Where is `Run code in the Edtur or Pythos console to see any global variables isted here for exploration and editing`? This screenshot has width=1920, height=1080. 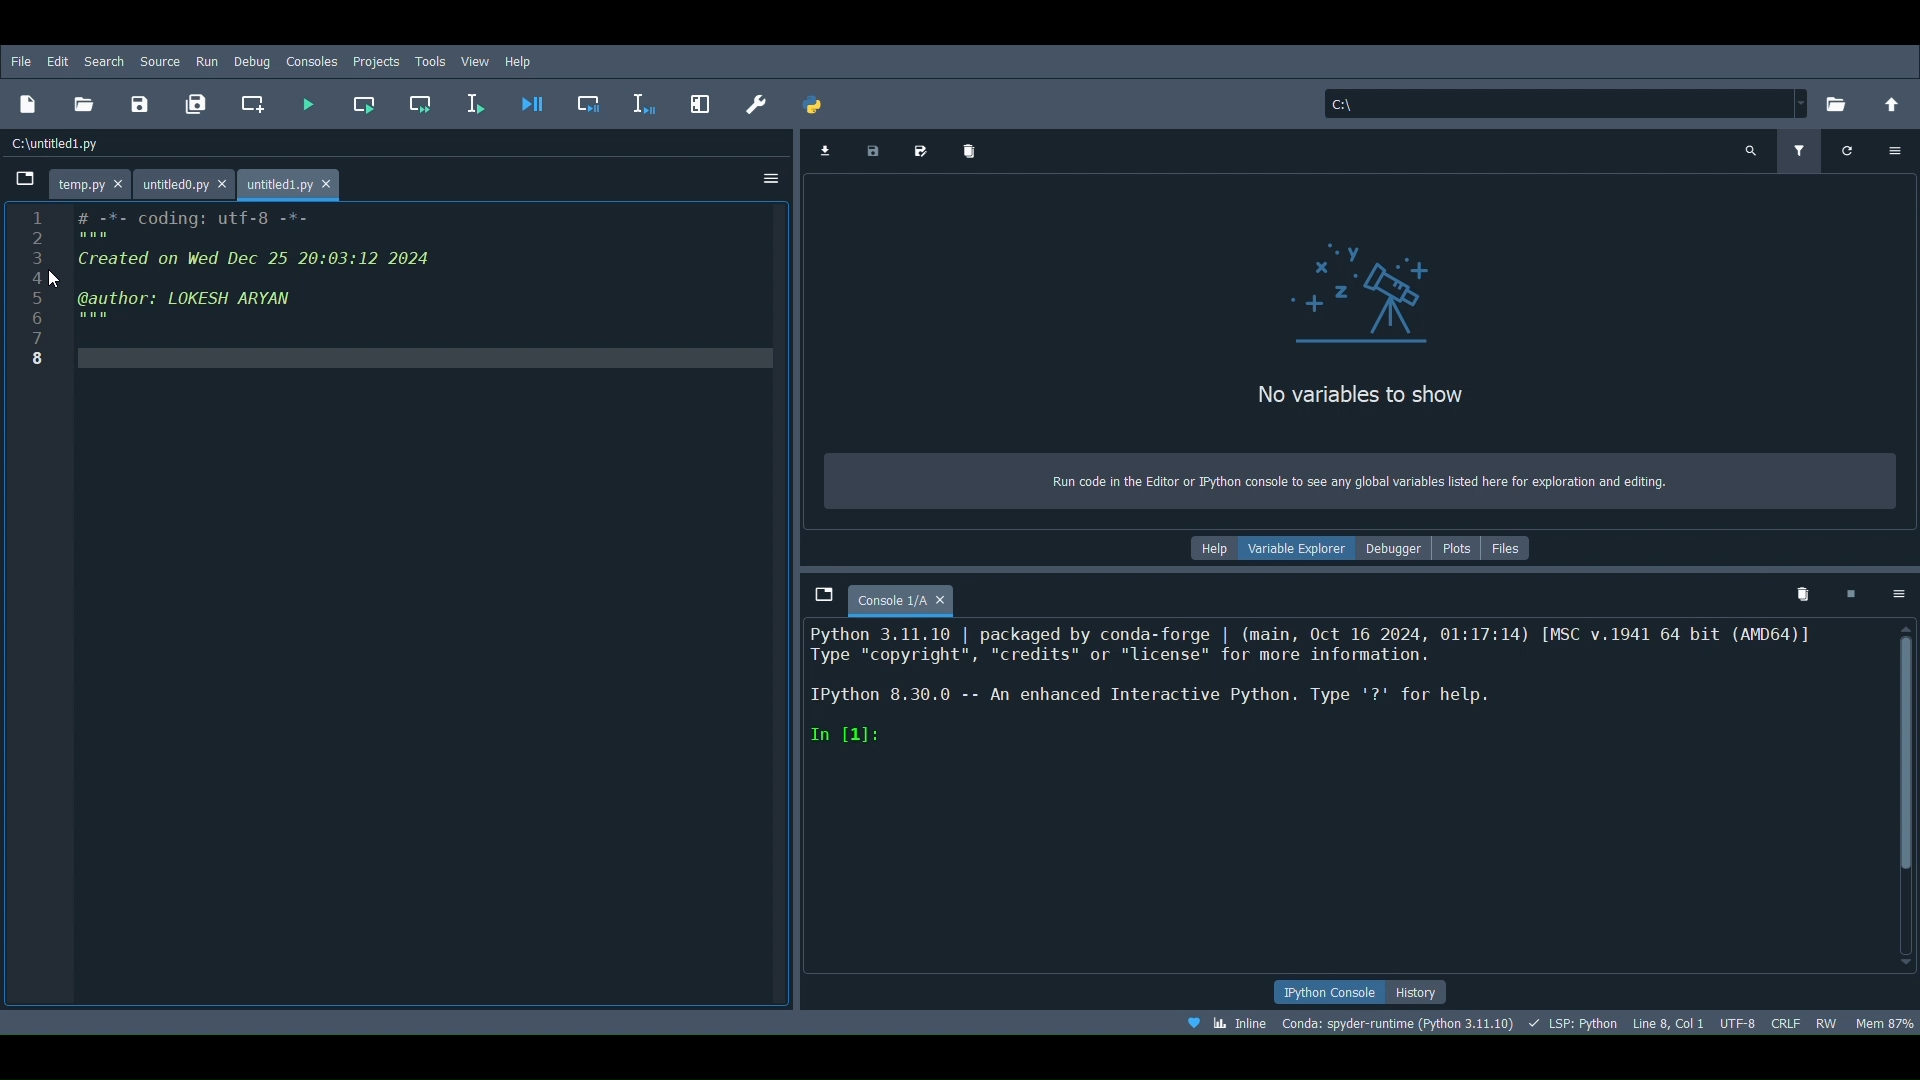 Run code in the Edtur or Pythos console to see any global variables isted here for exploration and editing is located at coordinates (1373, 477).